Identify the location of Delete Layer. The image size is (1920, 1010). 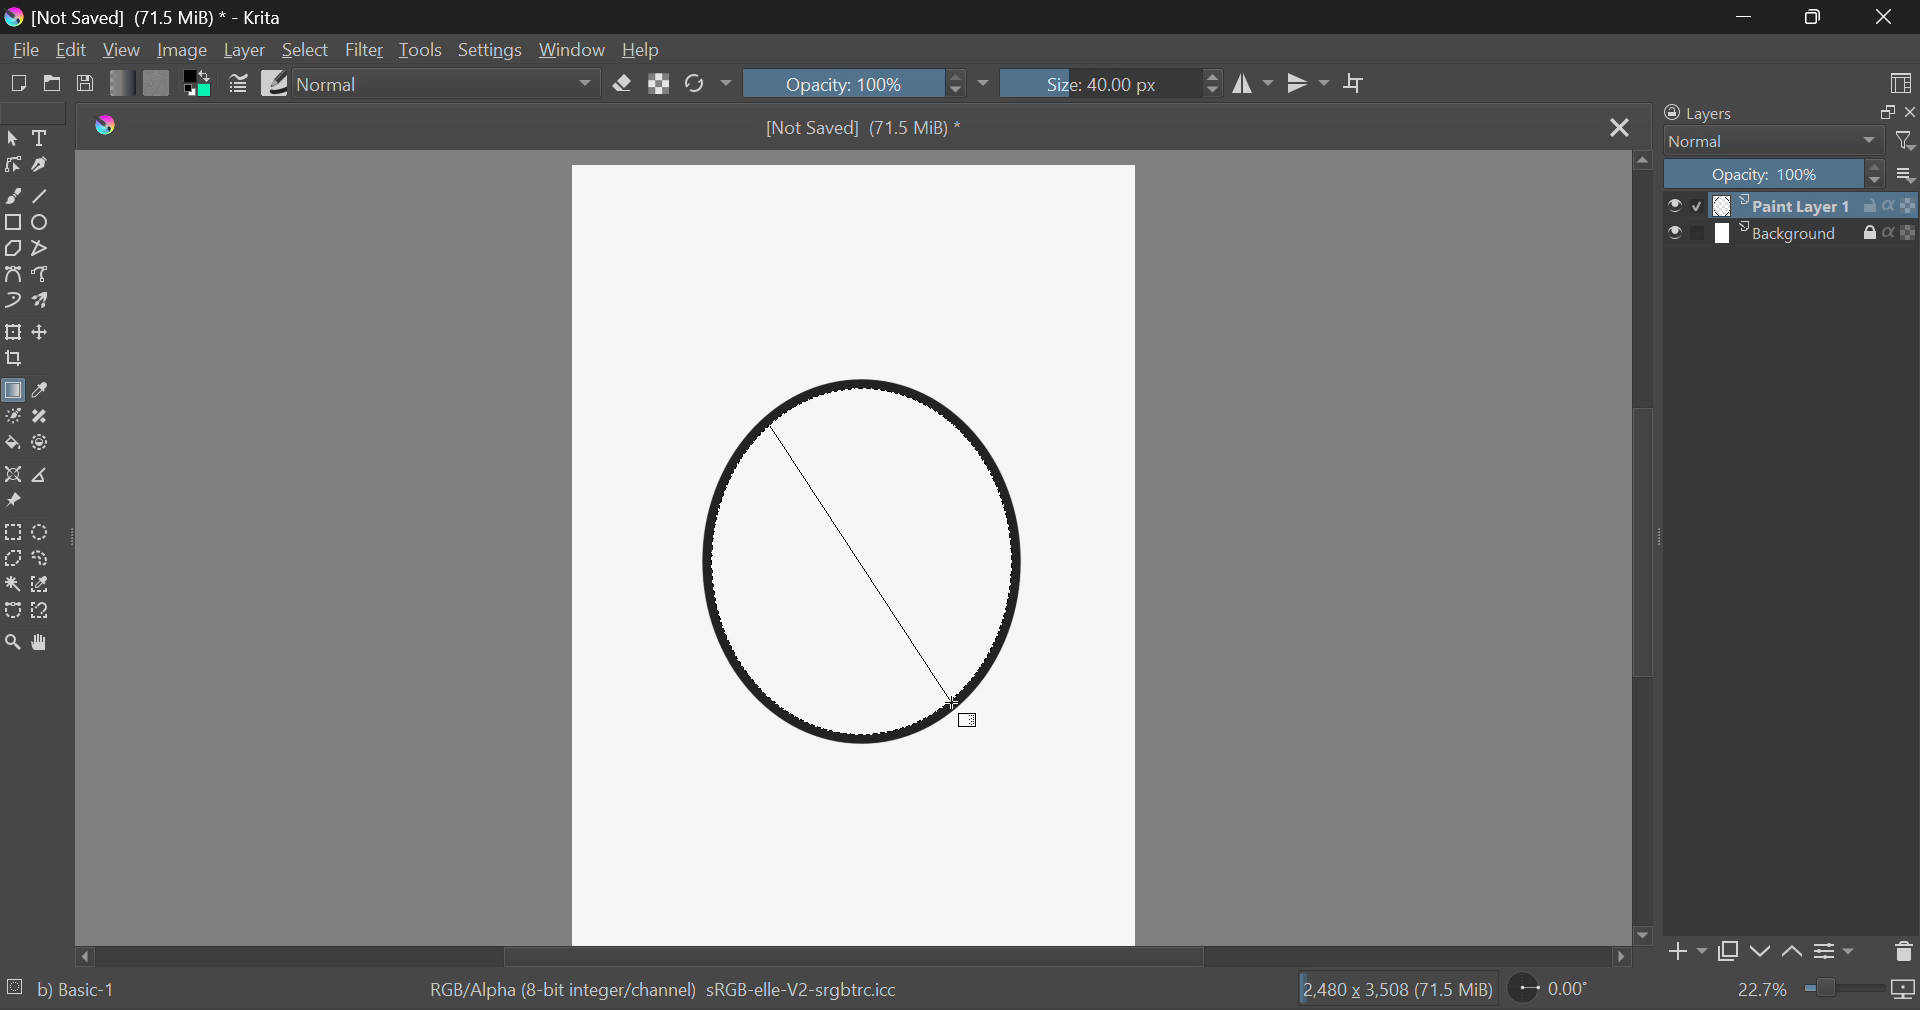
(1903, 956).